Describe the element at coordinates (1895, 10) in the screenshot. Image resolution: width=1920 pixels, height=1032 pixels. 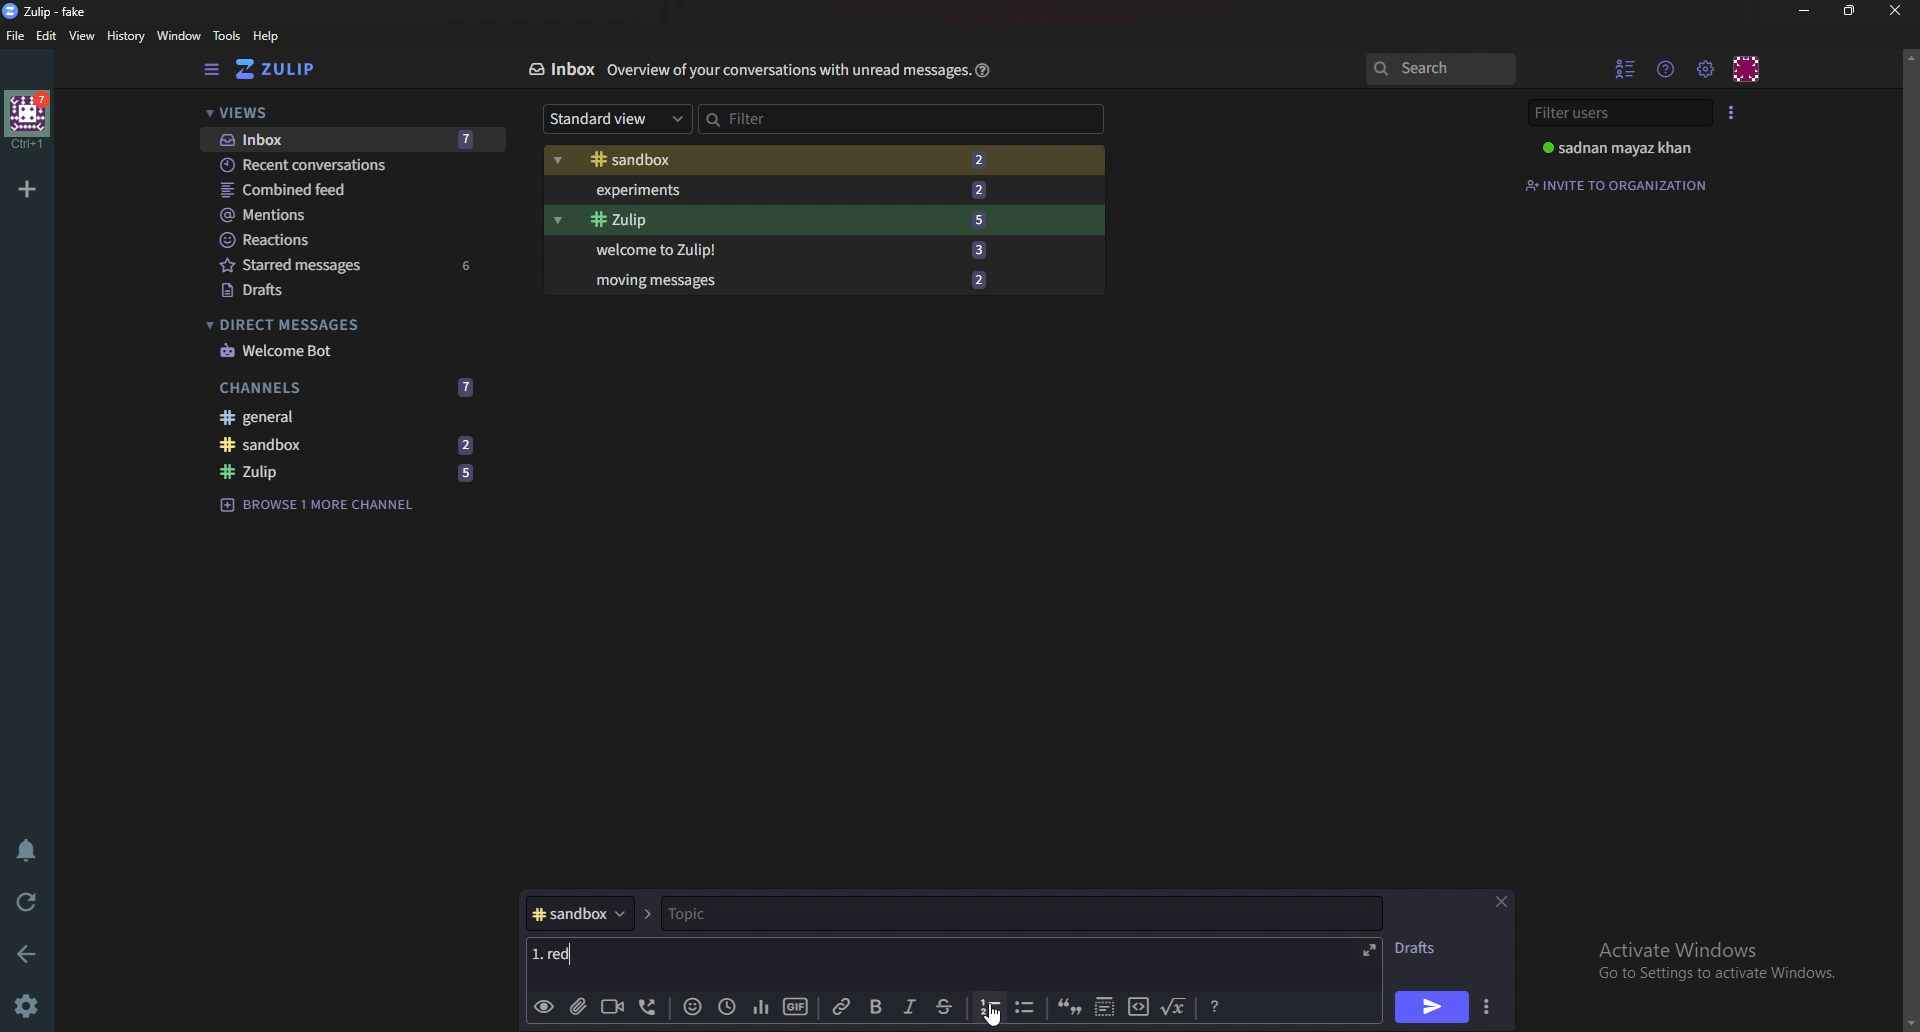
I see `close` at that location.